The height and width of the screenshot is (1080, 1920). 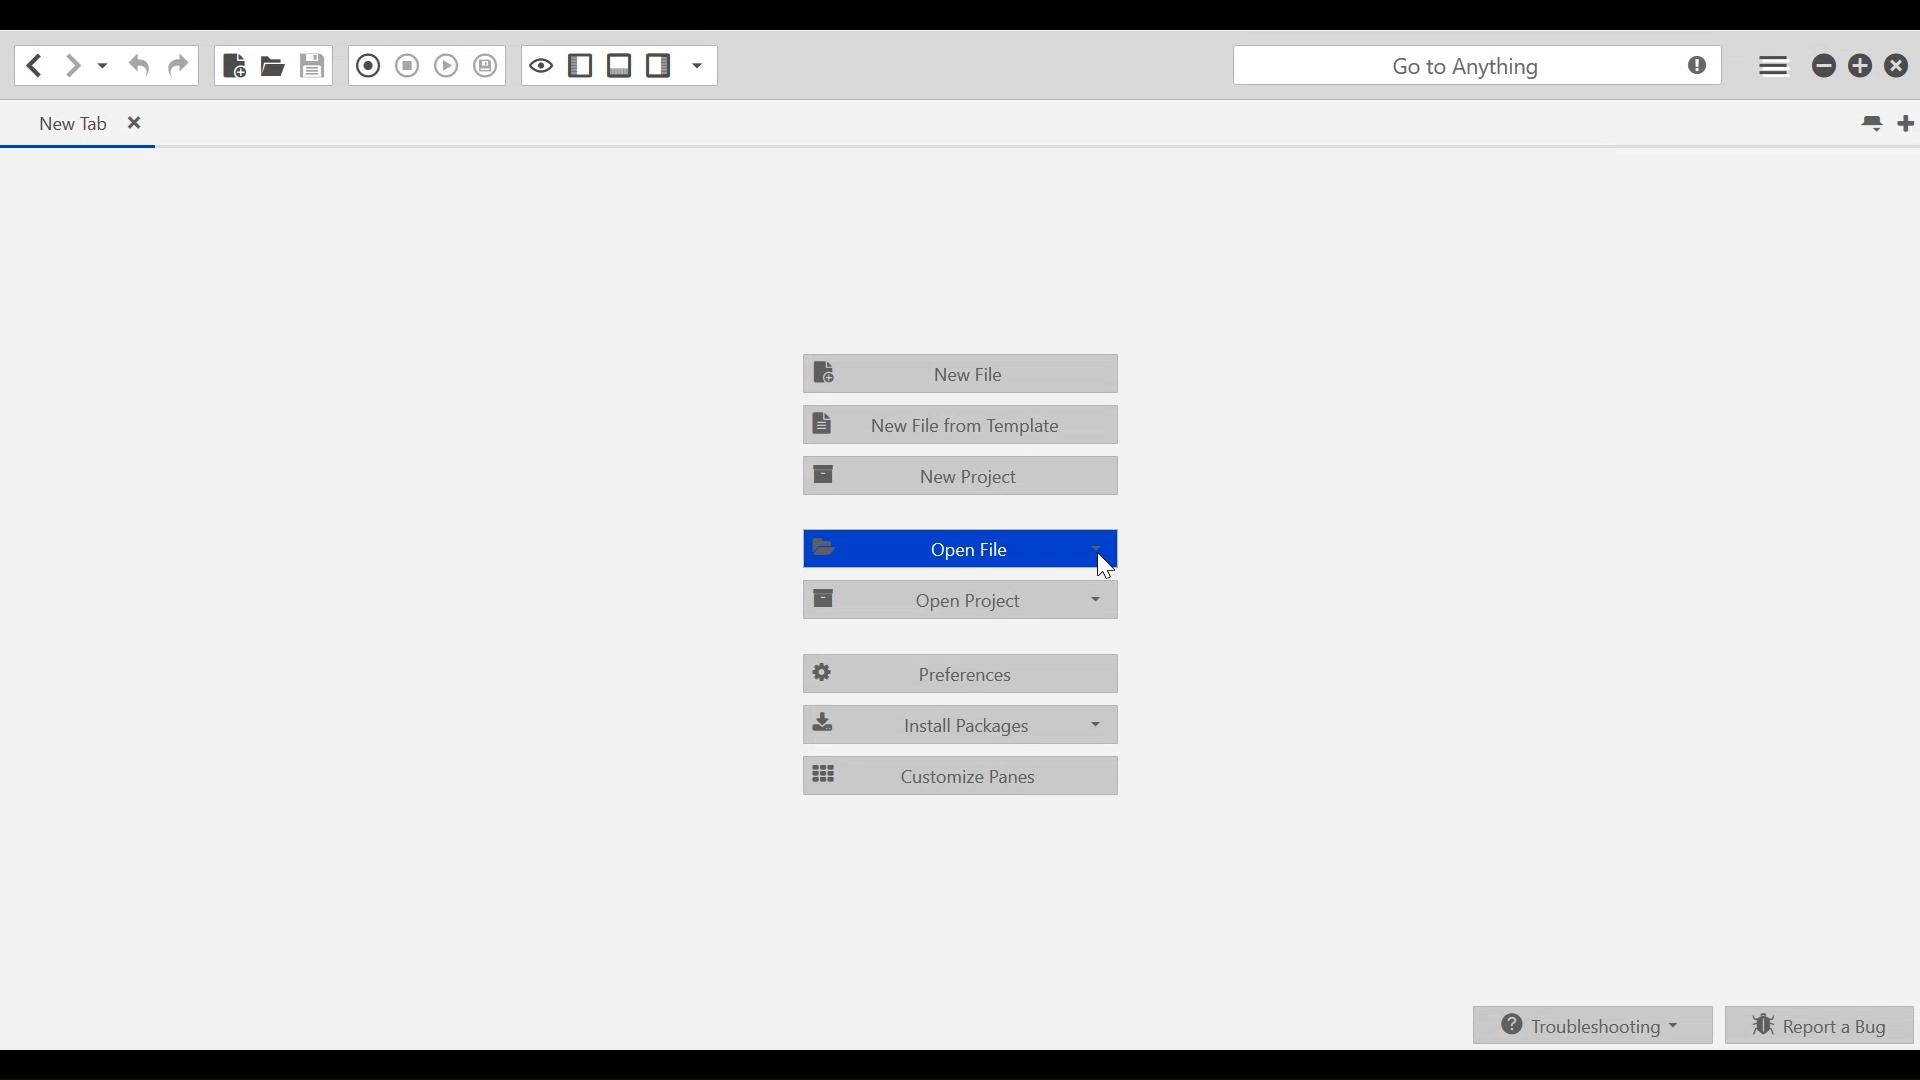 I want to click on Cursor, so click(x=1103, y=566).